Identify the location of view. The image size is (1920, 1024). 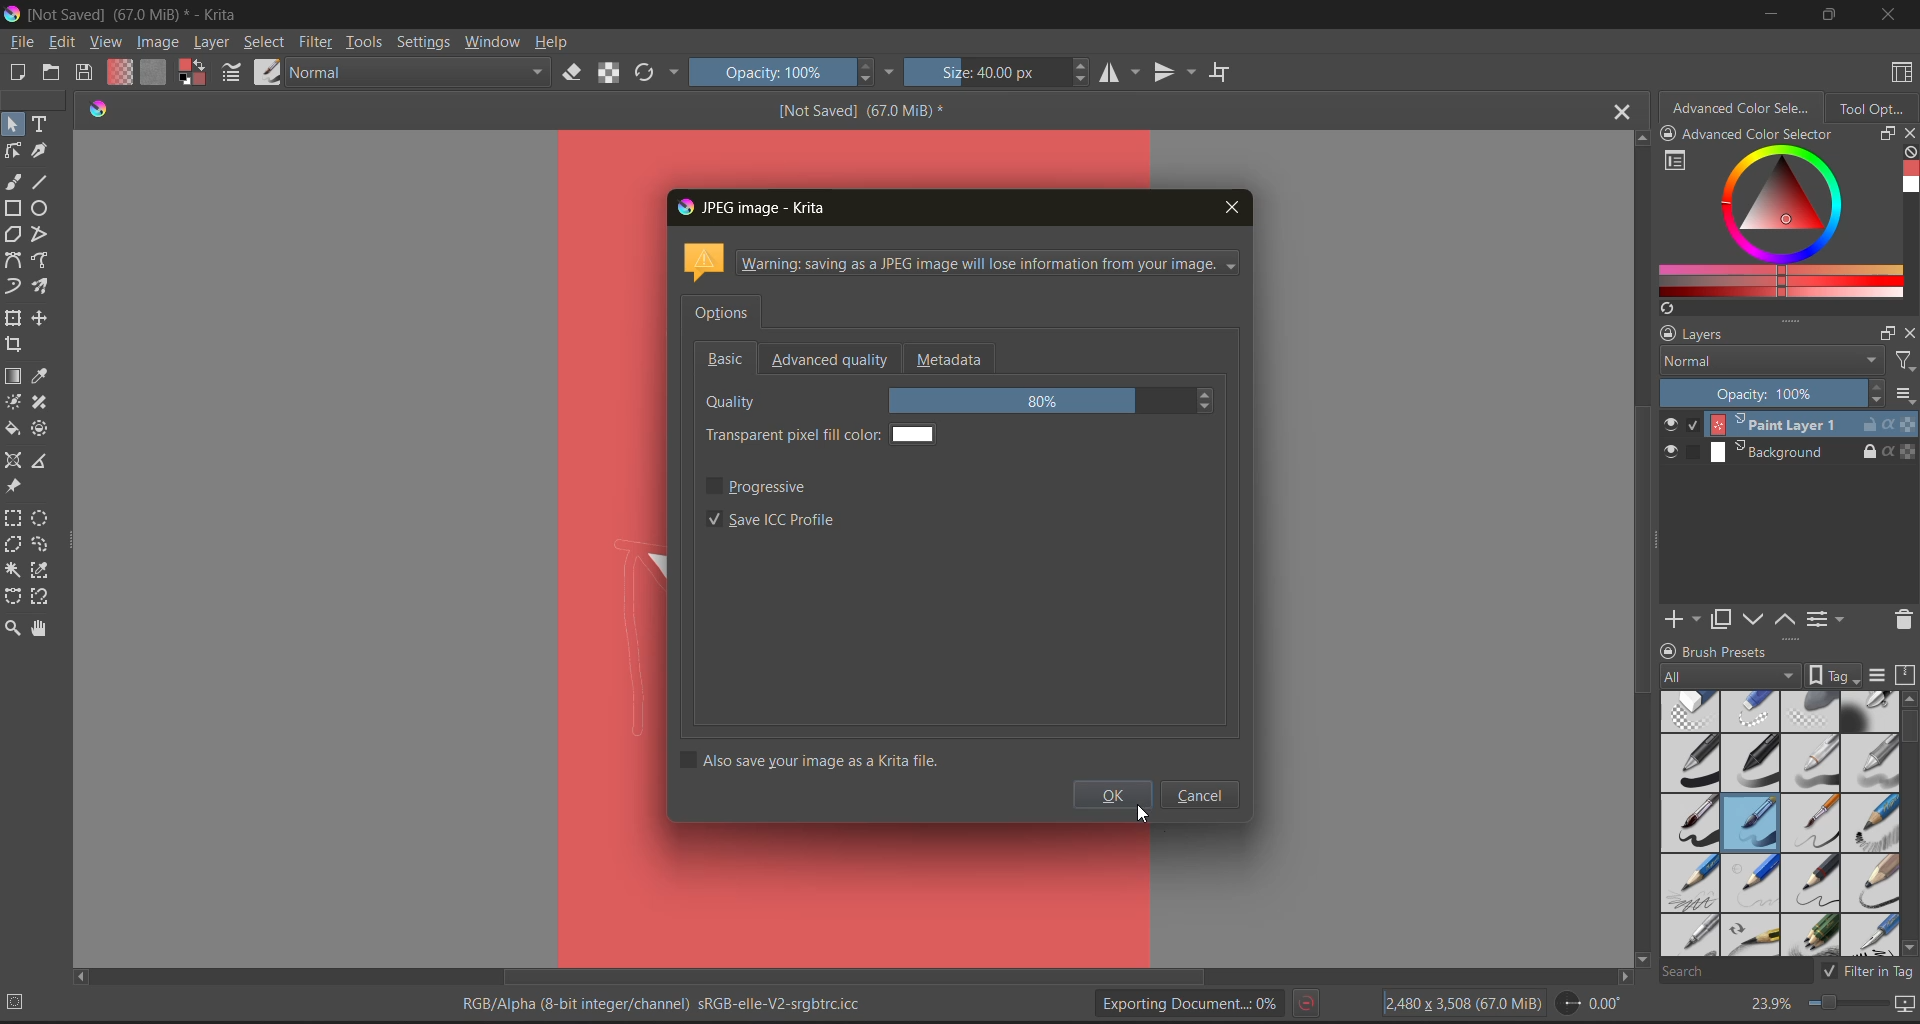
(105, 42).